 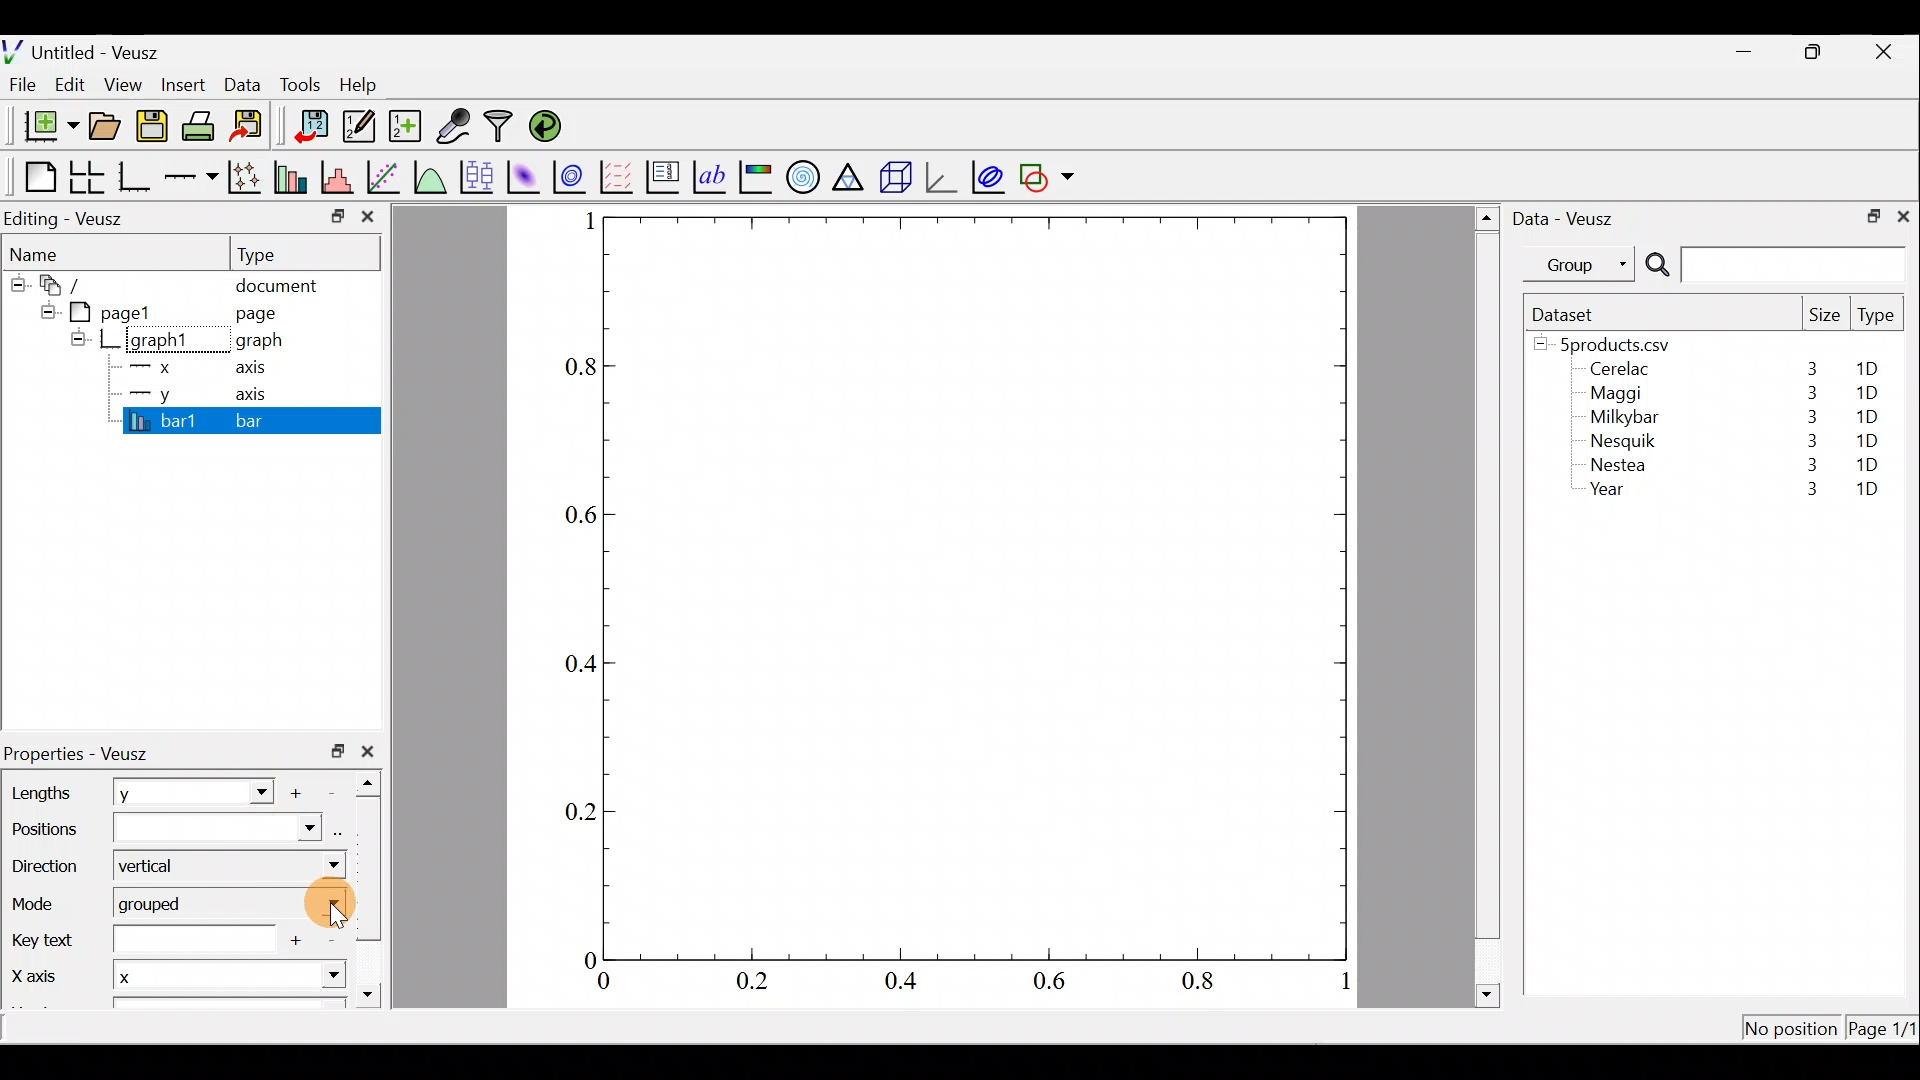 What do you see at coordinates (36, 977) in the screenshot?
I see `X axis` at bounding box center [36, 977].